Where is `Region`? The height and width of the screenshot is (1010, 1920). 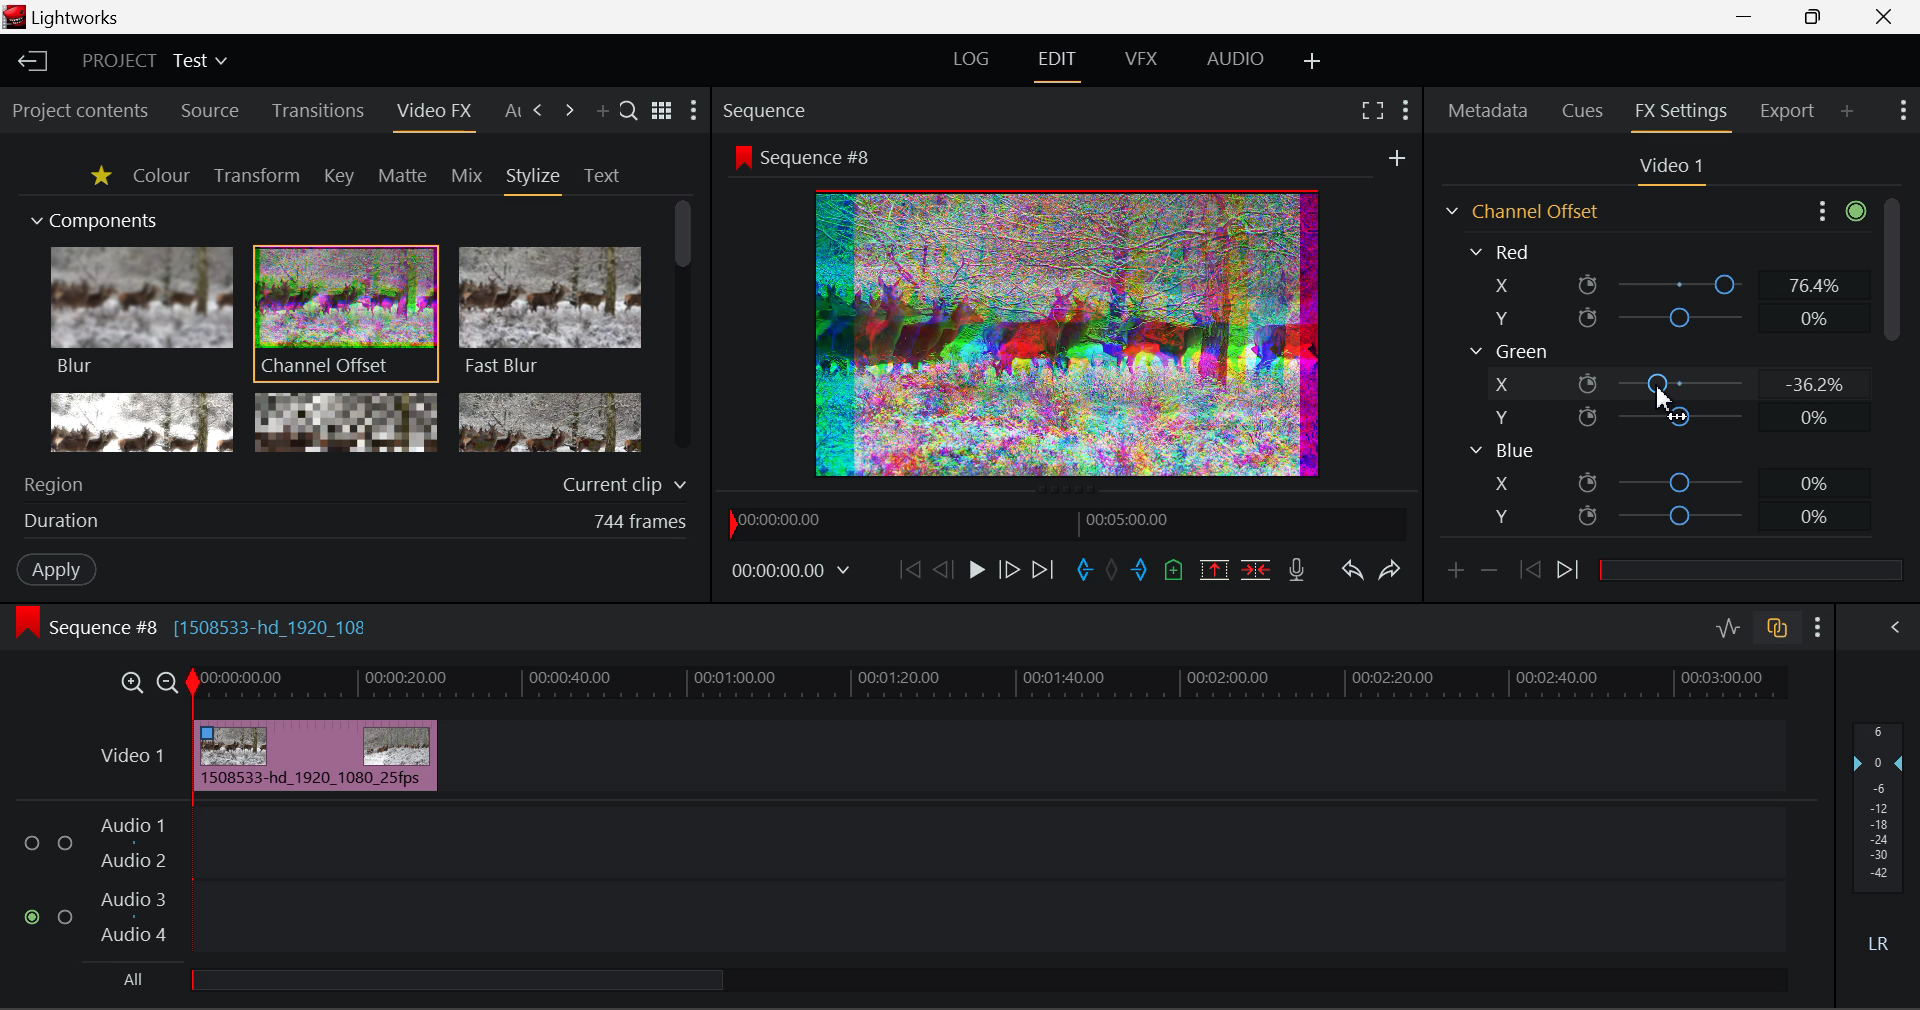 Region is located at coordinates (359, 481).